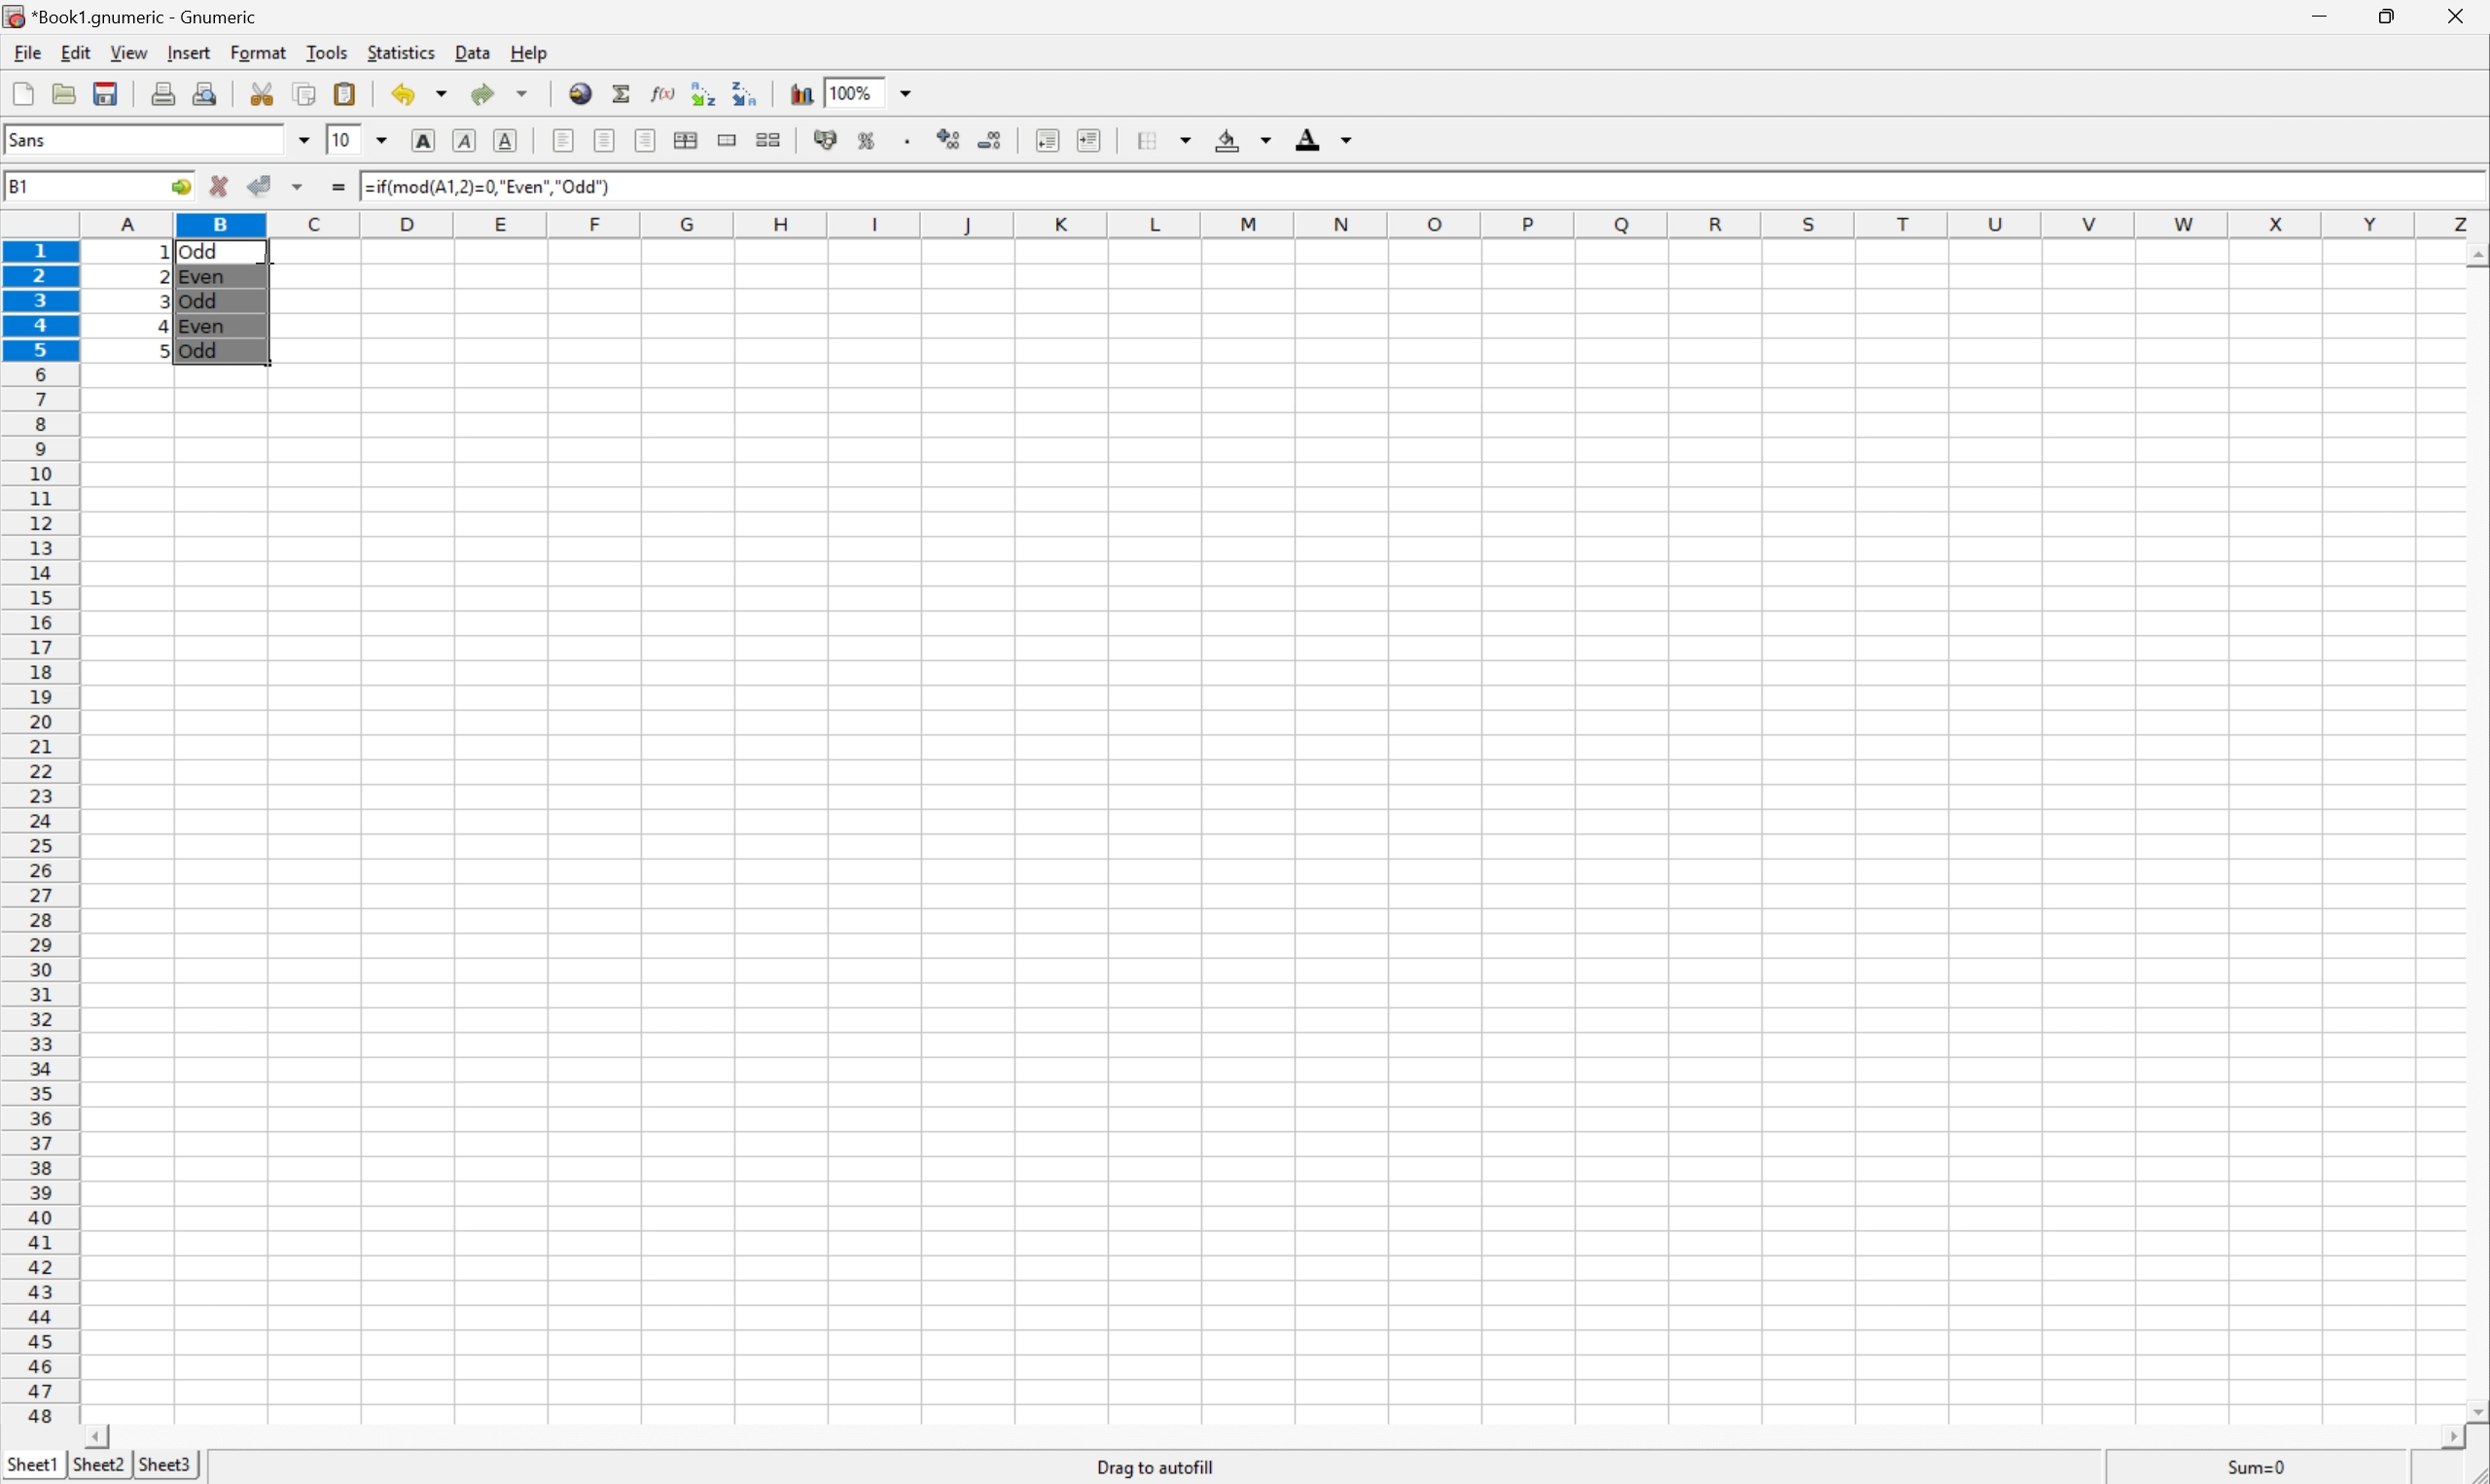  I want to click on 4, so click(167, 326).